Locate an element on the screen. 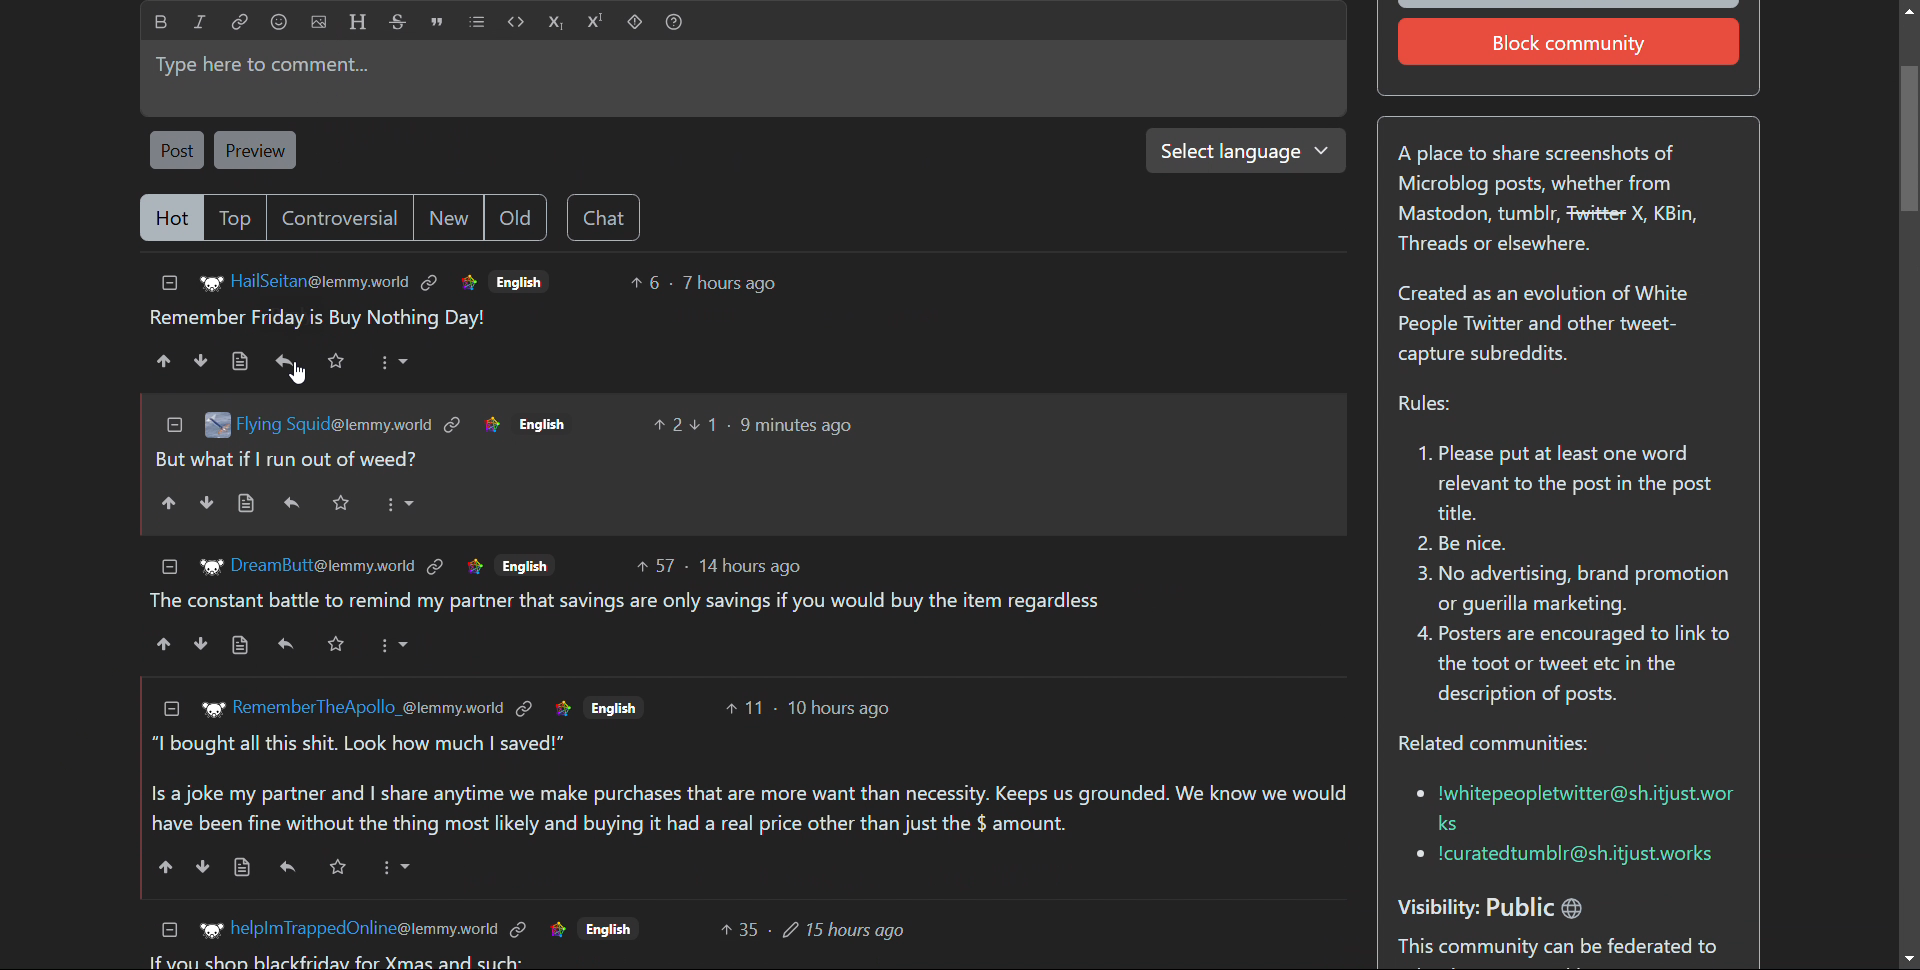 The image size is (1920, 970). More is located at coordinates (392, 362).